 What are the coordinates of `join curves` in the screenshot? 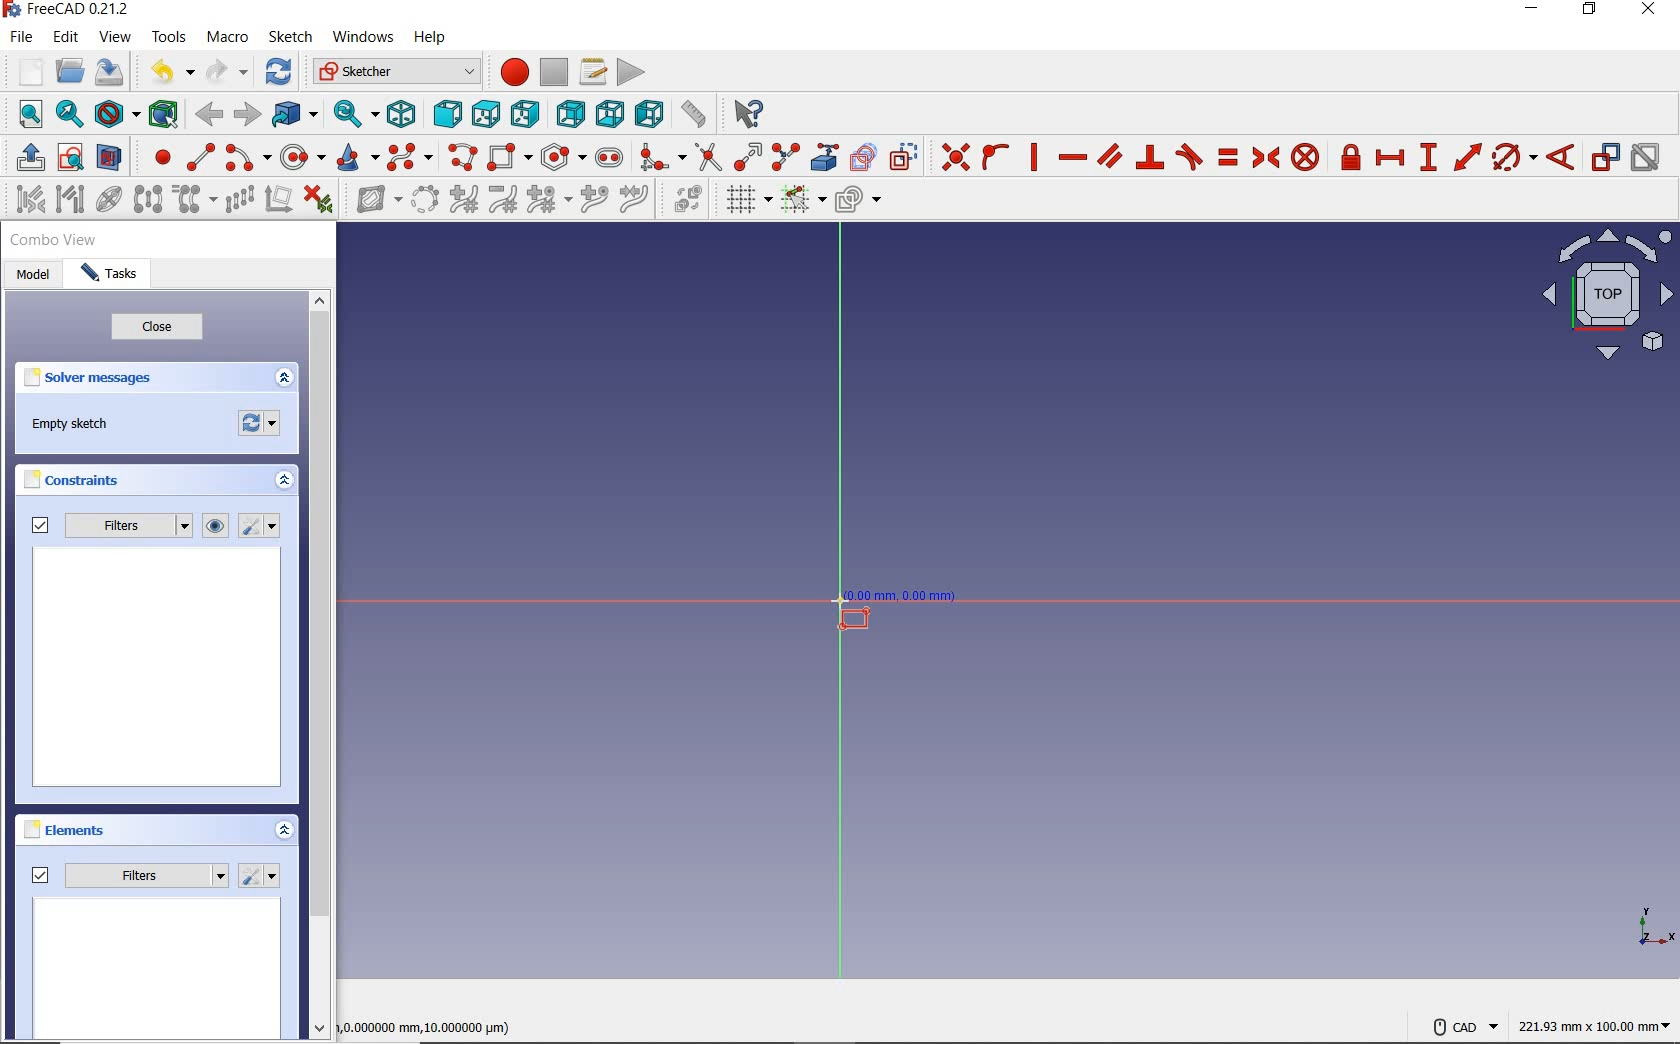 It's located at (636, 202).